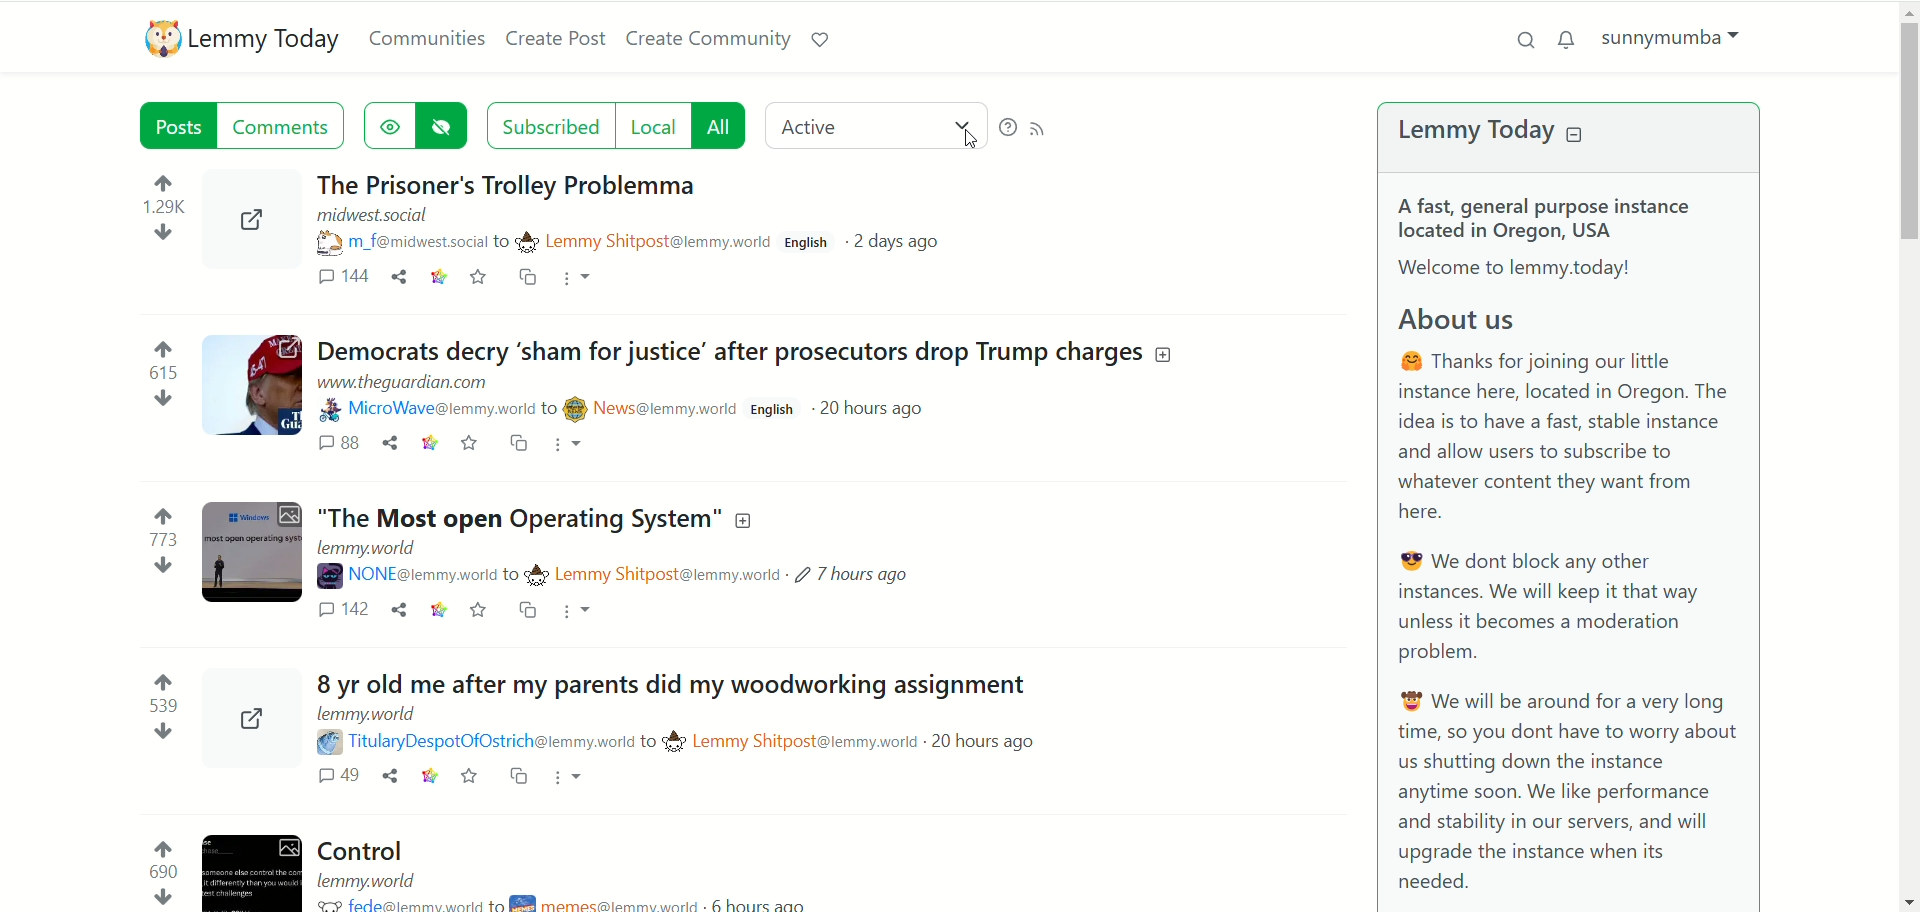 Image resolution: width=1920 pixels, height=912 pixels. Describe the element at coordinates (370, 549) in the screenshot. I see `lemmy.world link` at that location.